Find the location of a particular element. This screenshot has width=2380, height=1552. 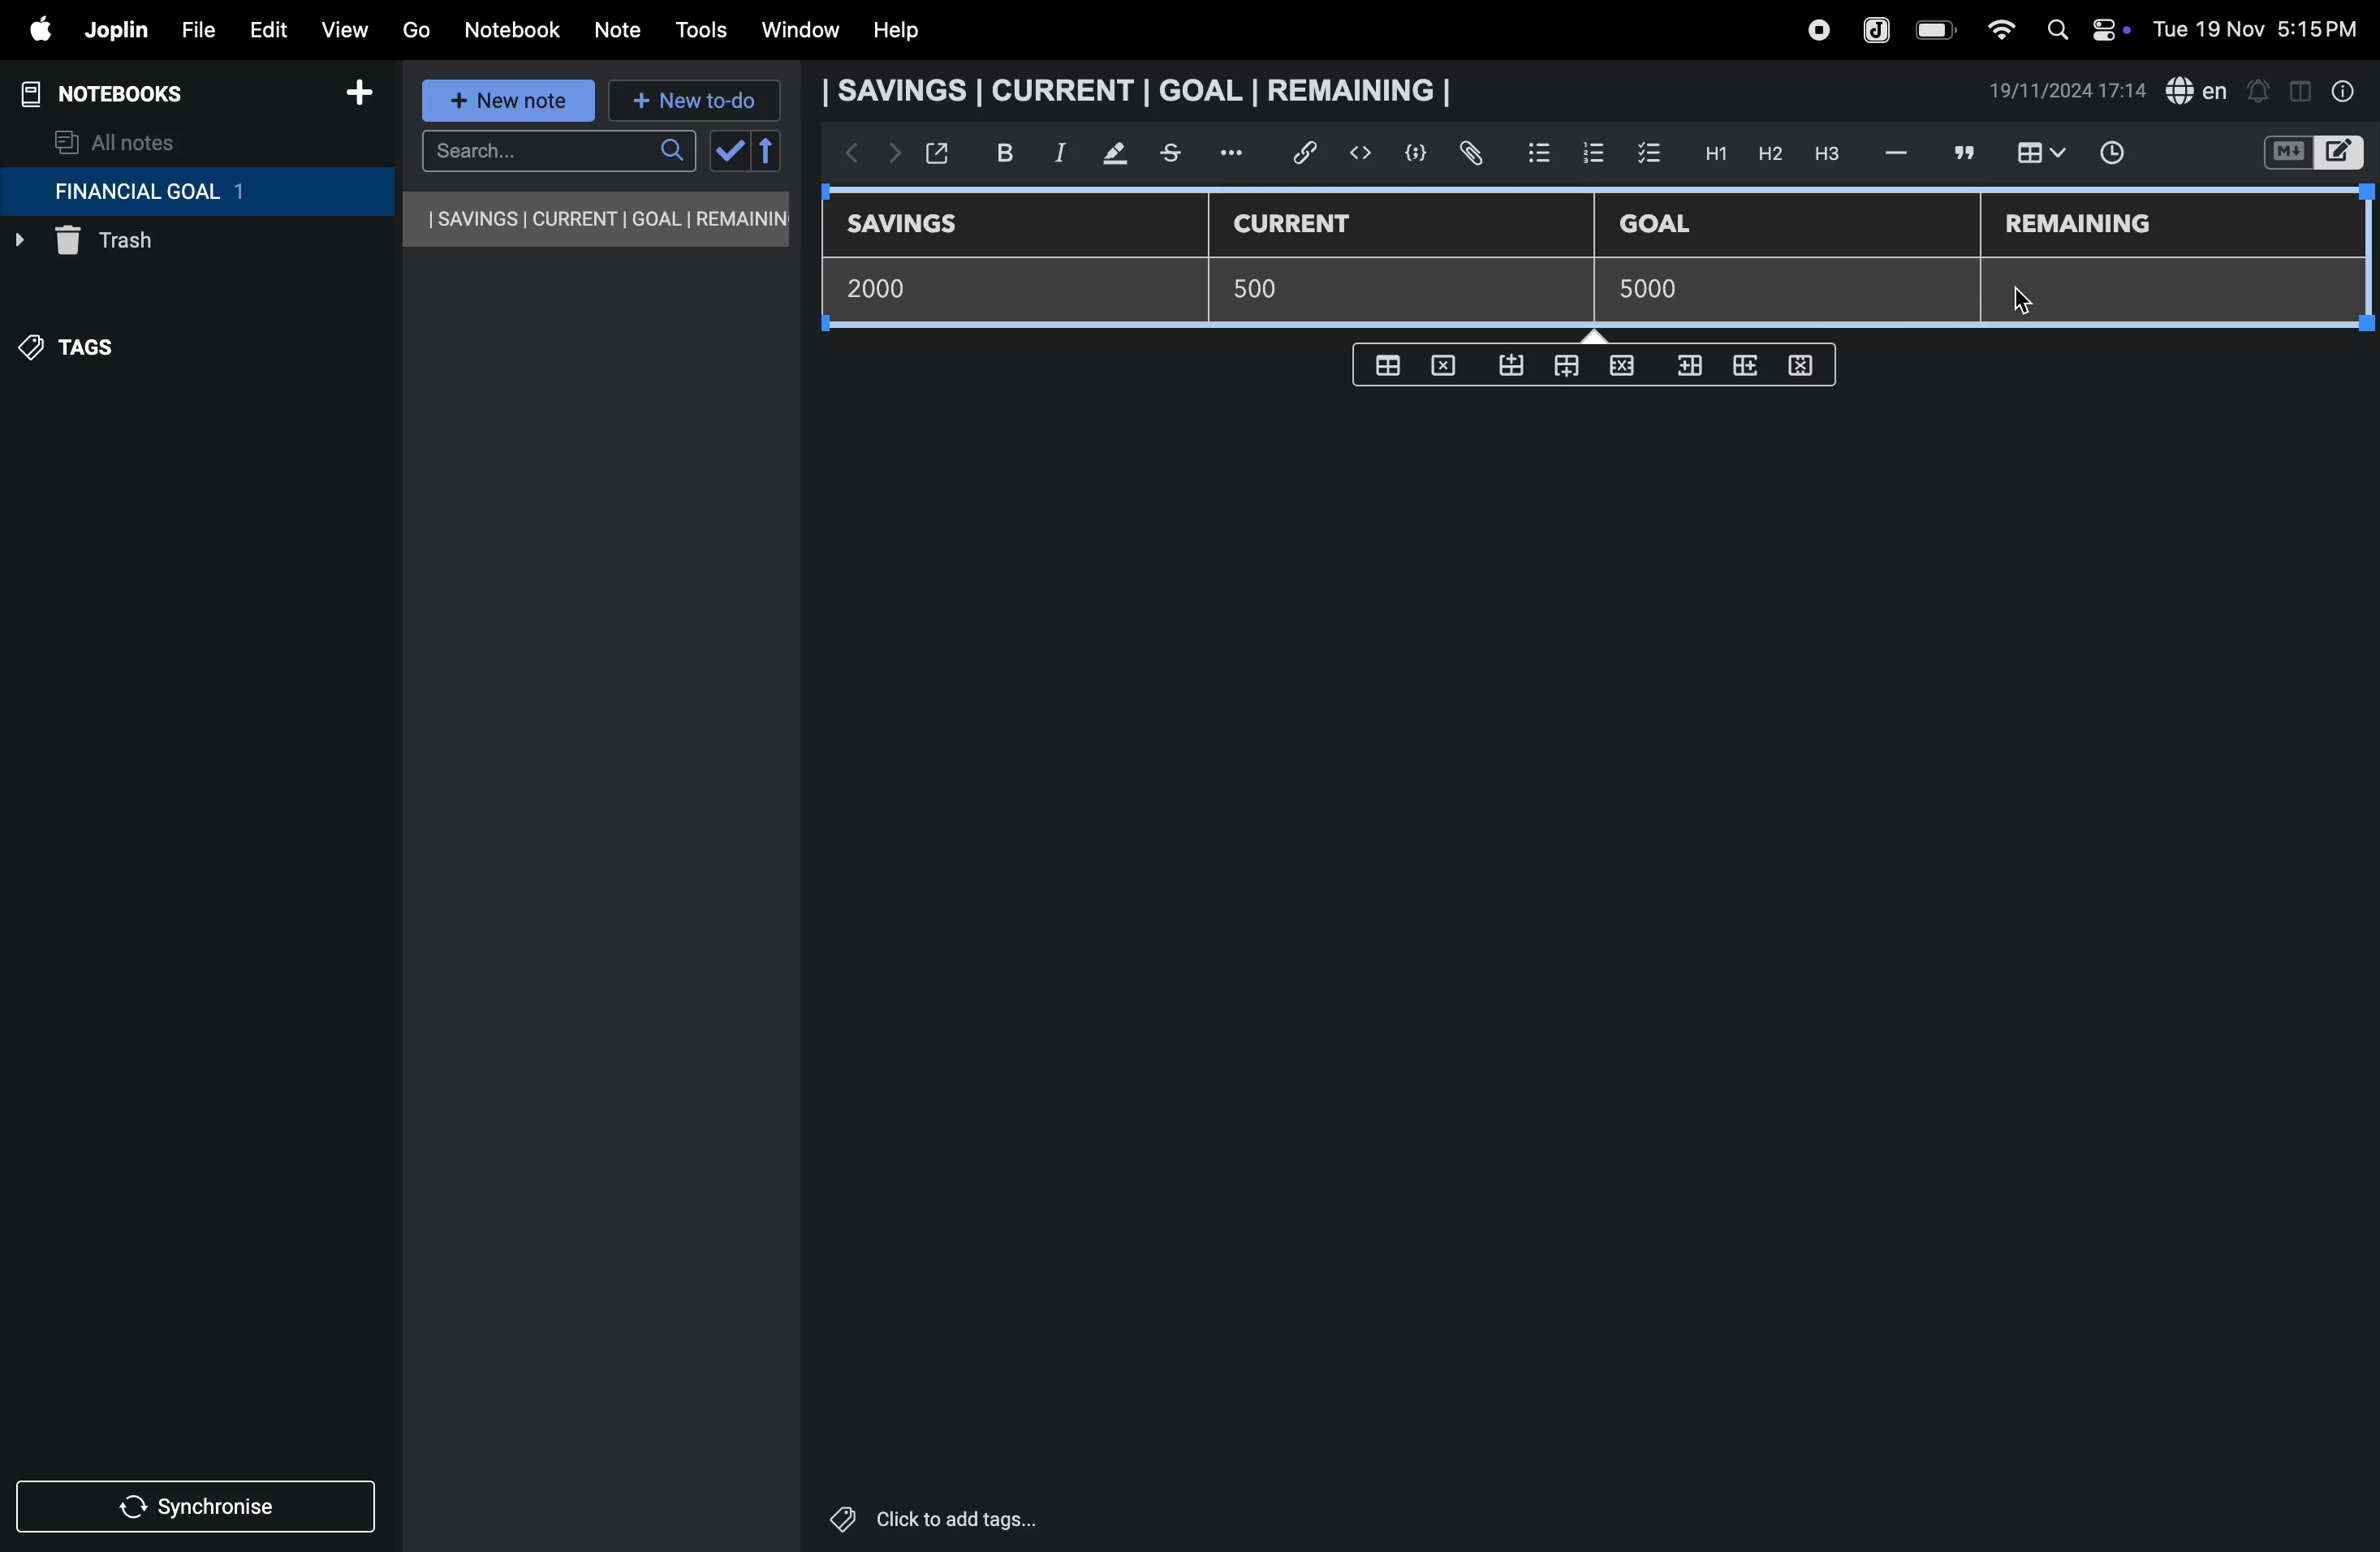

apple widgets is located at coordinates (2083, 27).